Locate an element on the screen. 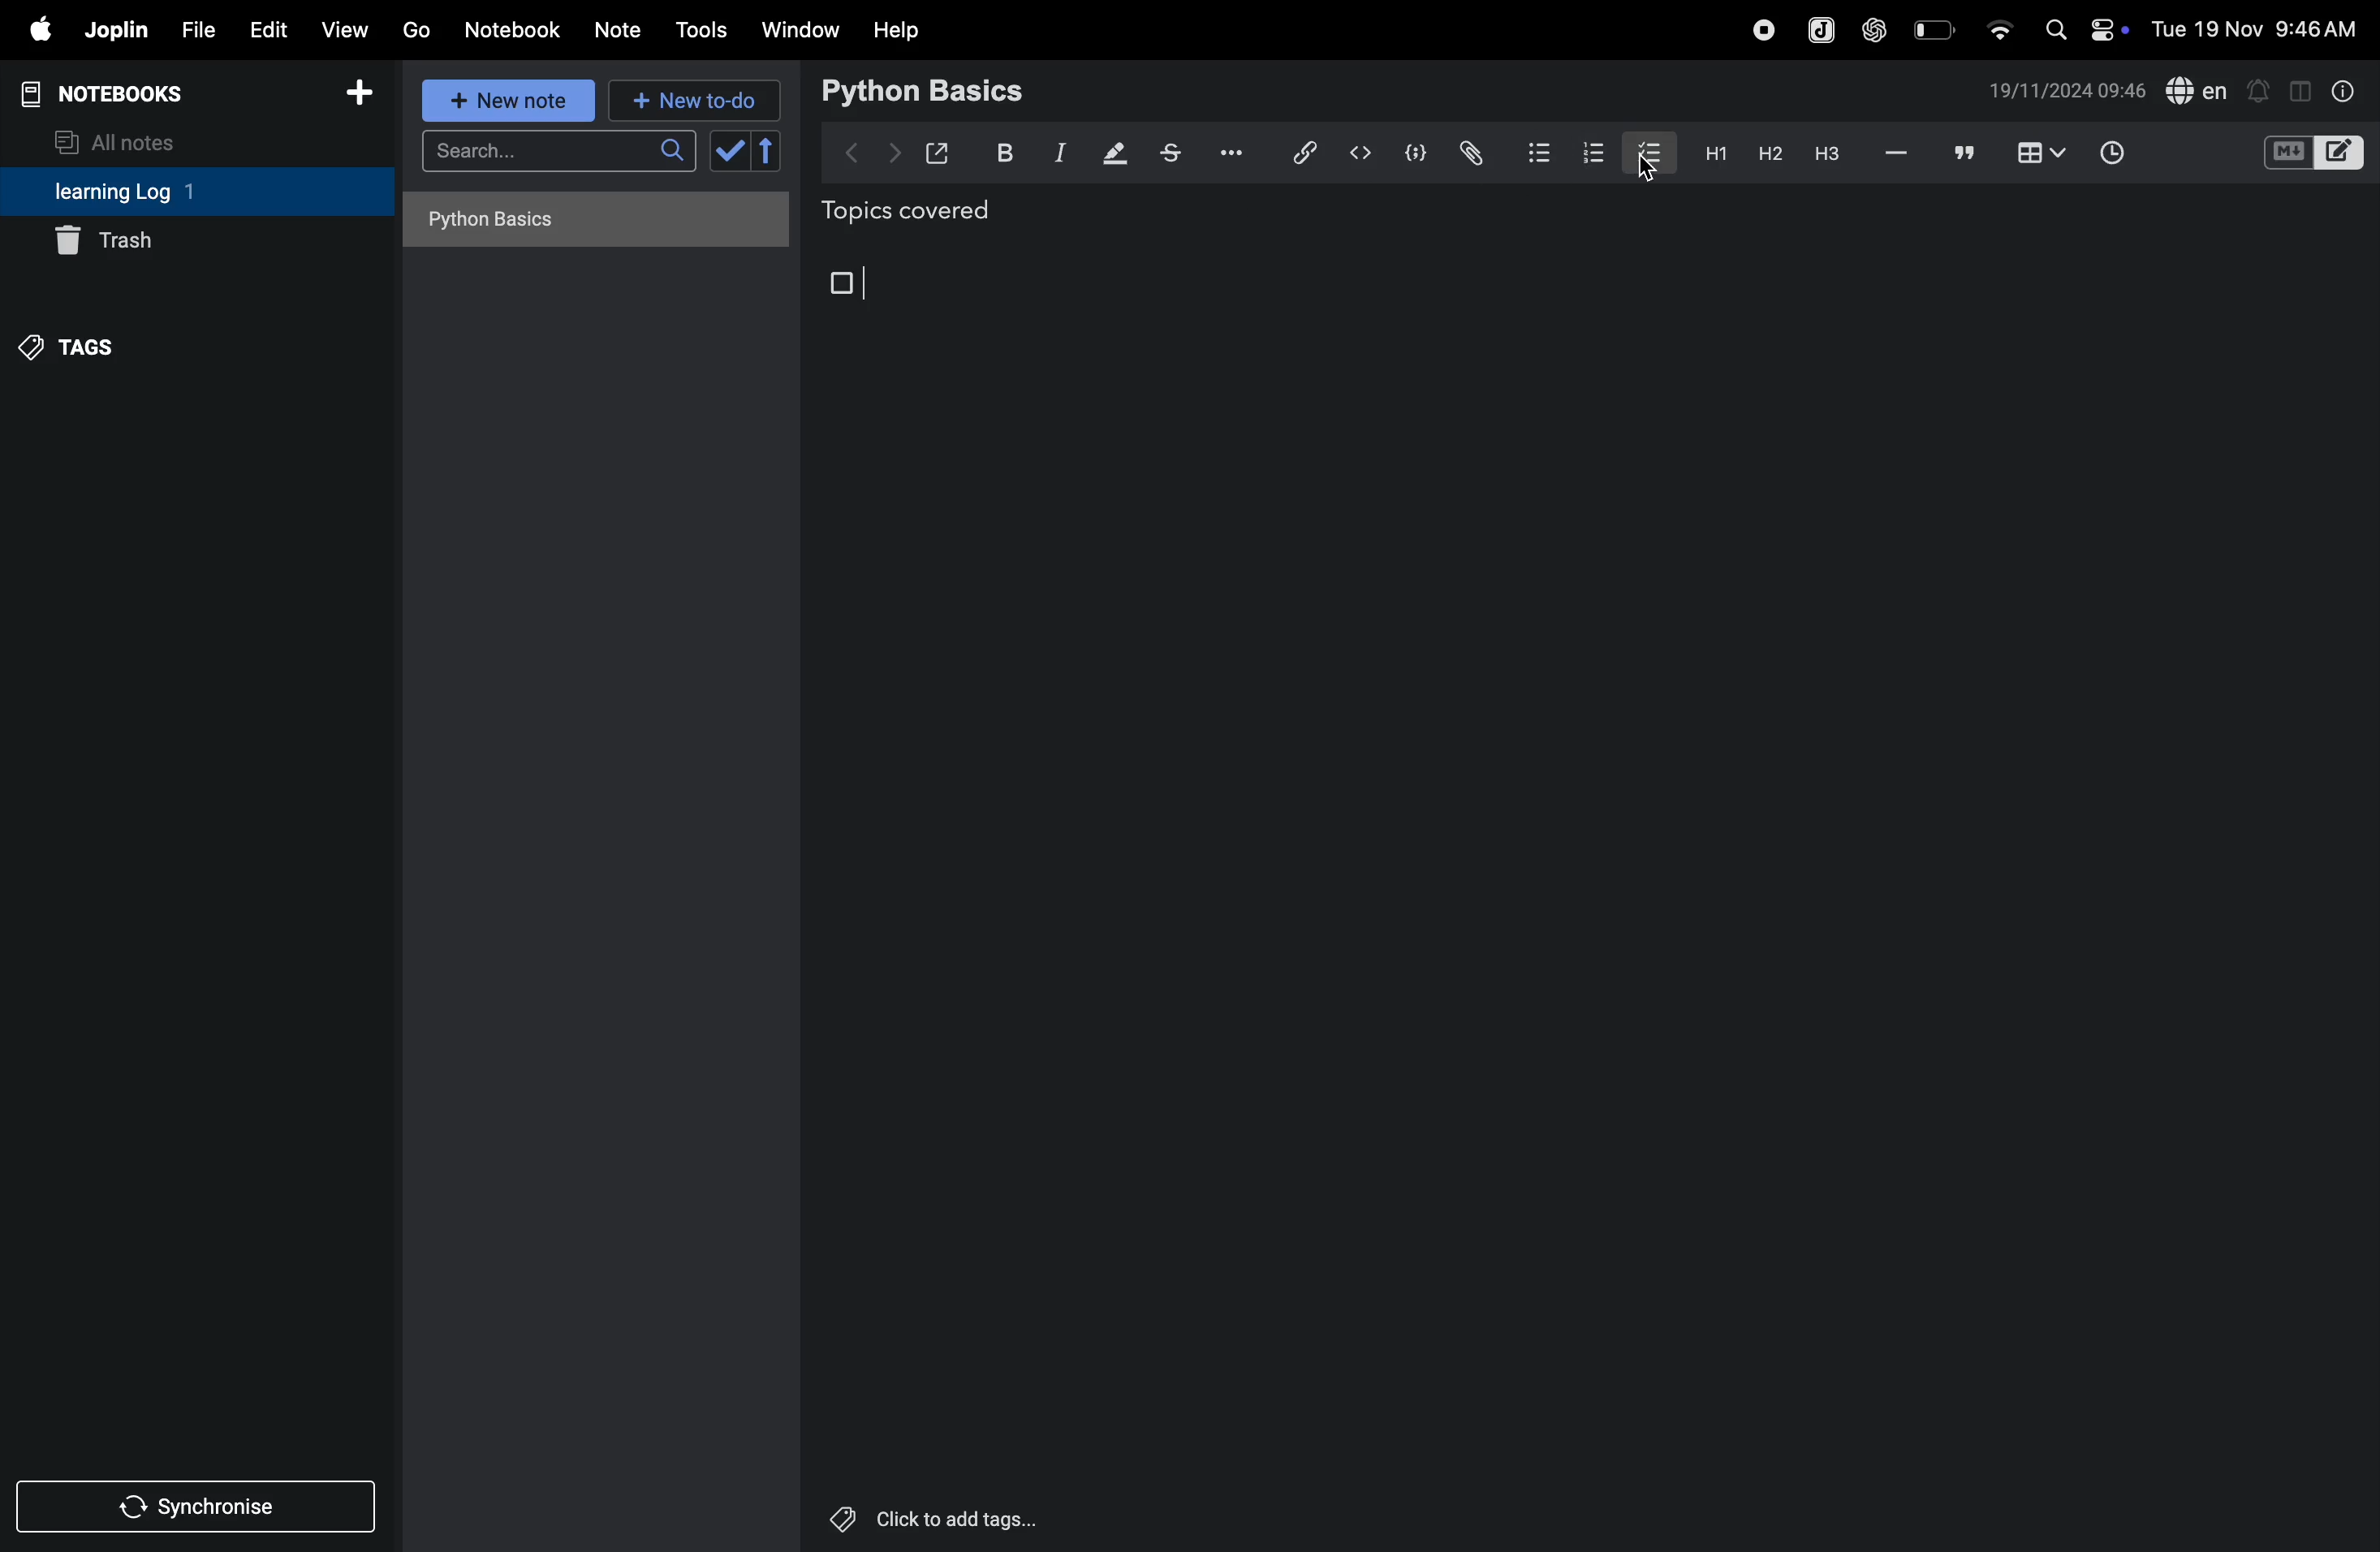  help is located at coordinates (897, 29).